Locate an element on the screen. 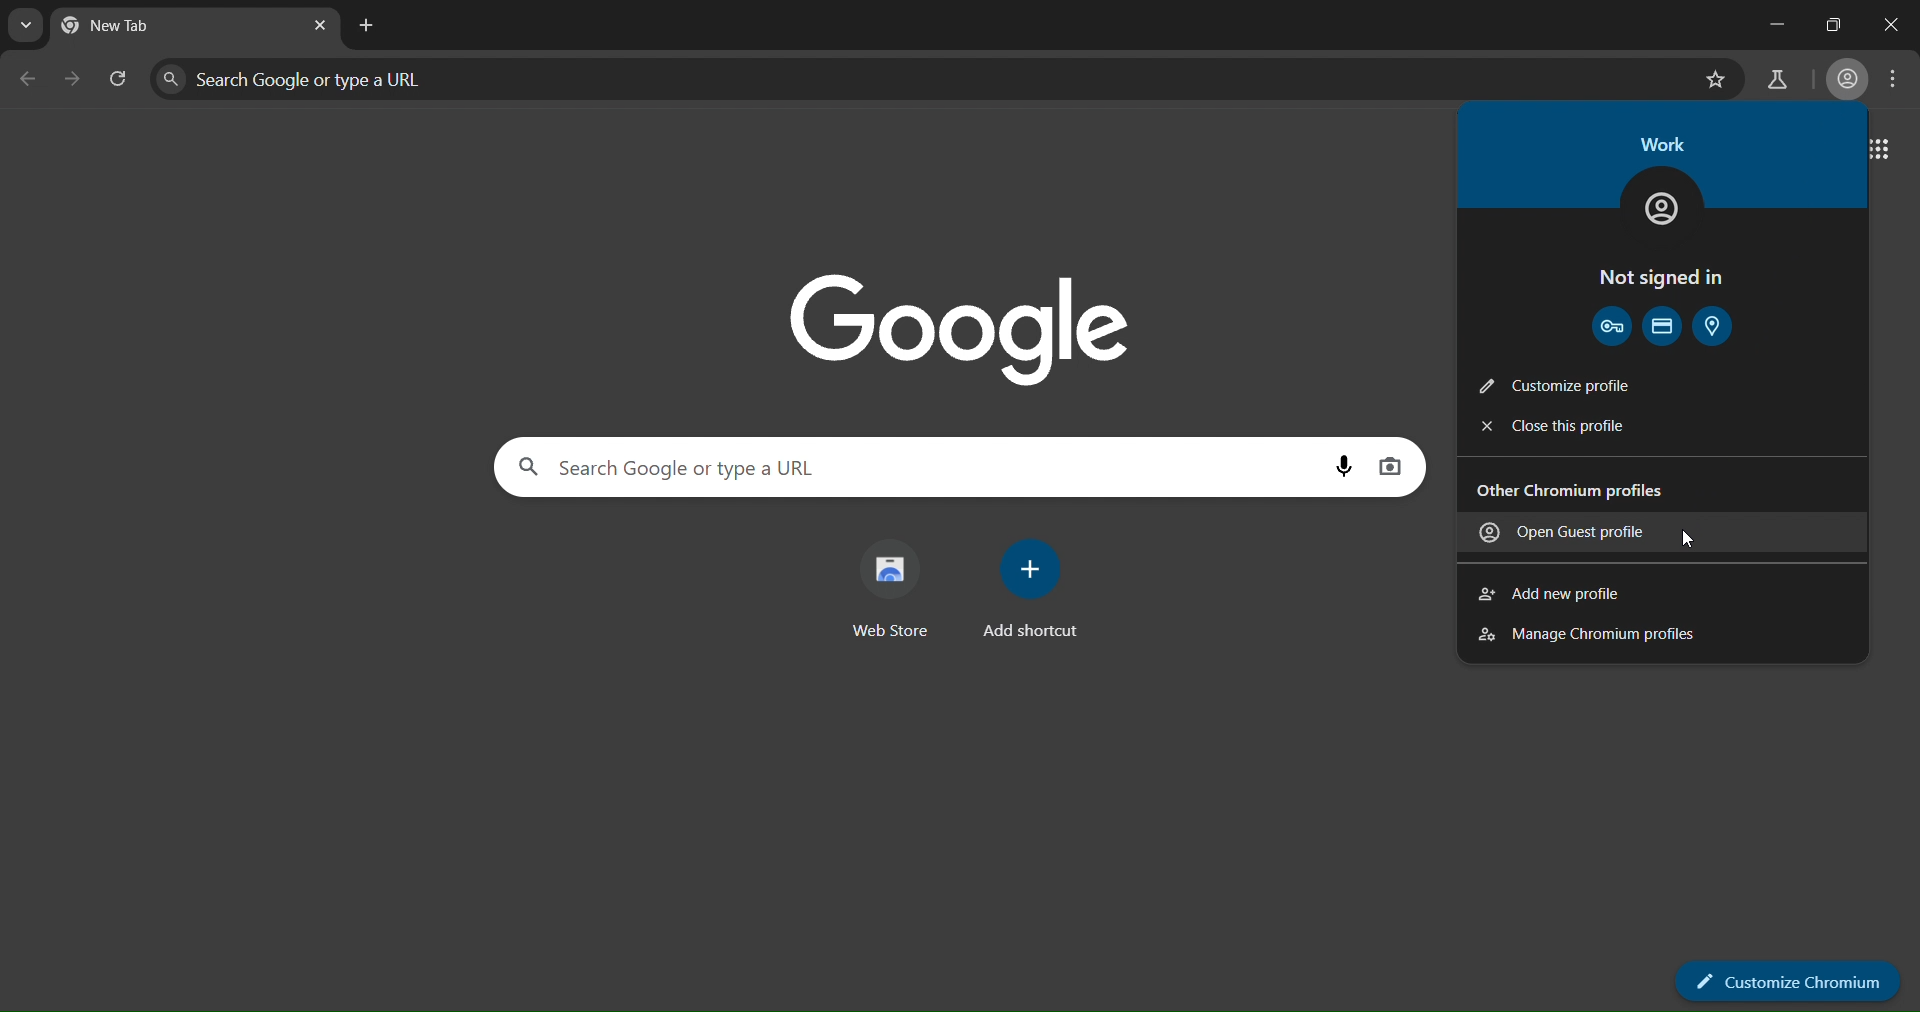 The width and height of the screenshot is (1920, 1012). search labs is located at coordinates (1772, 78).